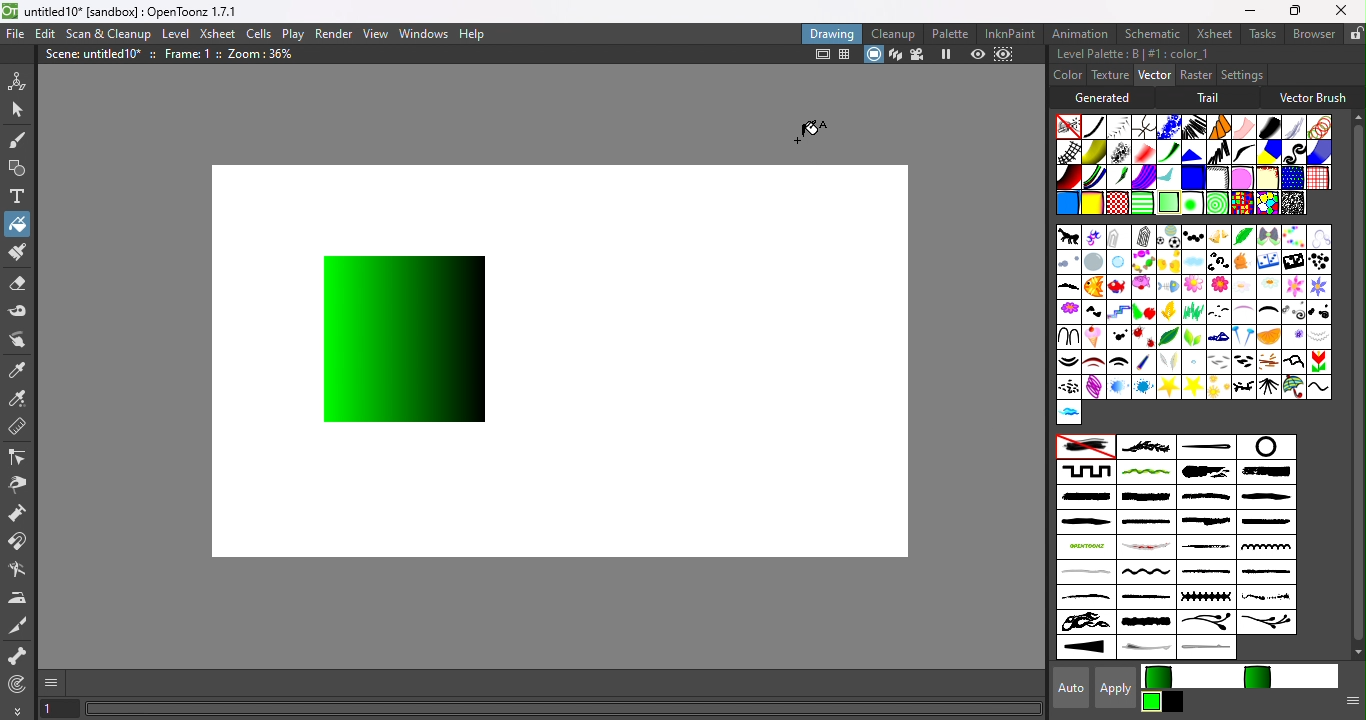 This screenshot has height=720, width=1366. I want to click on Preview, so click(978, 54).